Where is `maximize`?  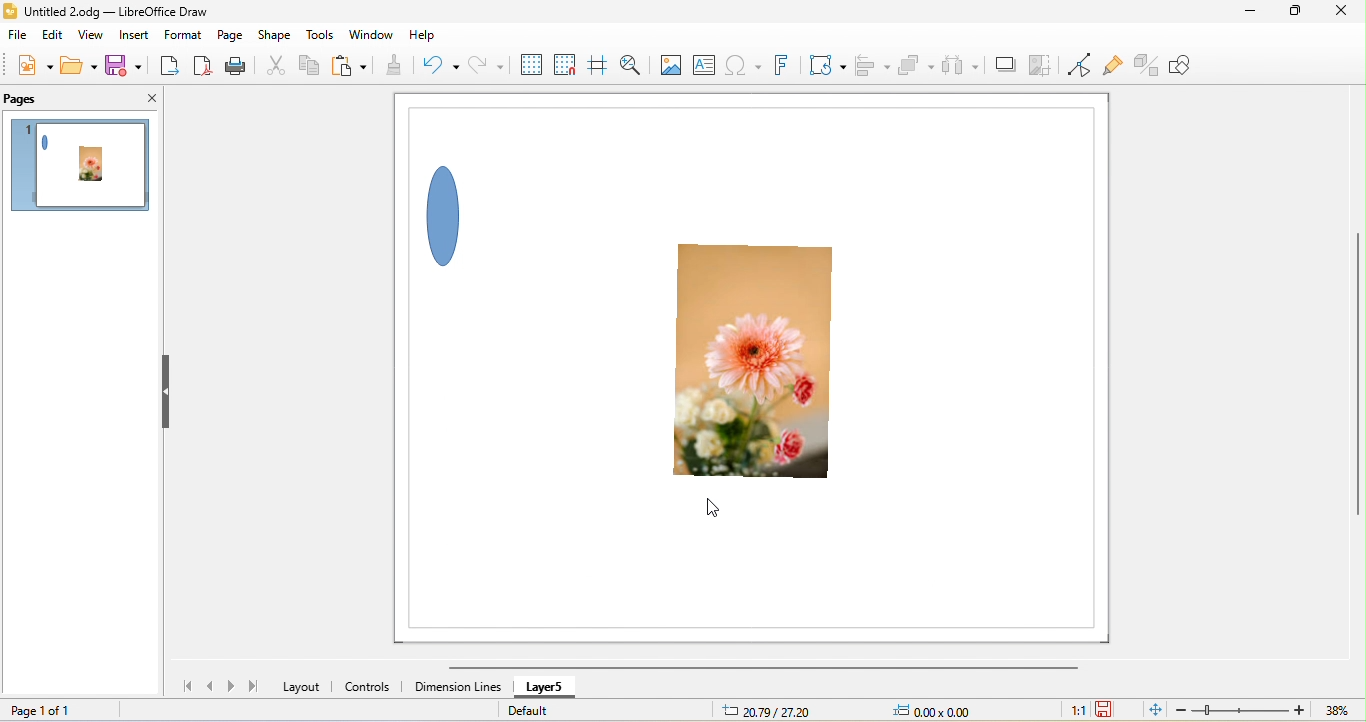
maximize is located at coordinates (1290, 14).